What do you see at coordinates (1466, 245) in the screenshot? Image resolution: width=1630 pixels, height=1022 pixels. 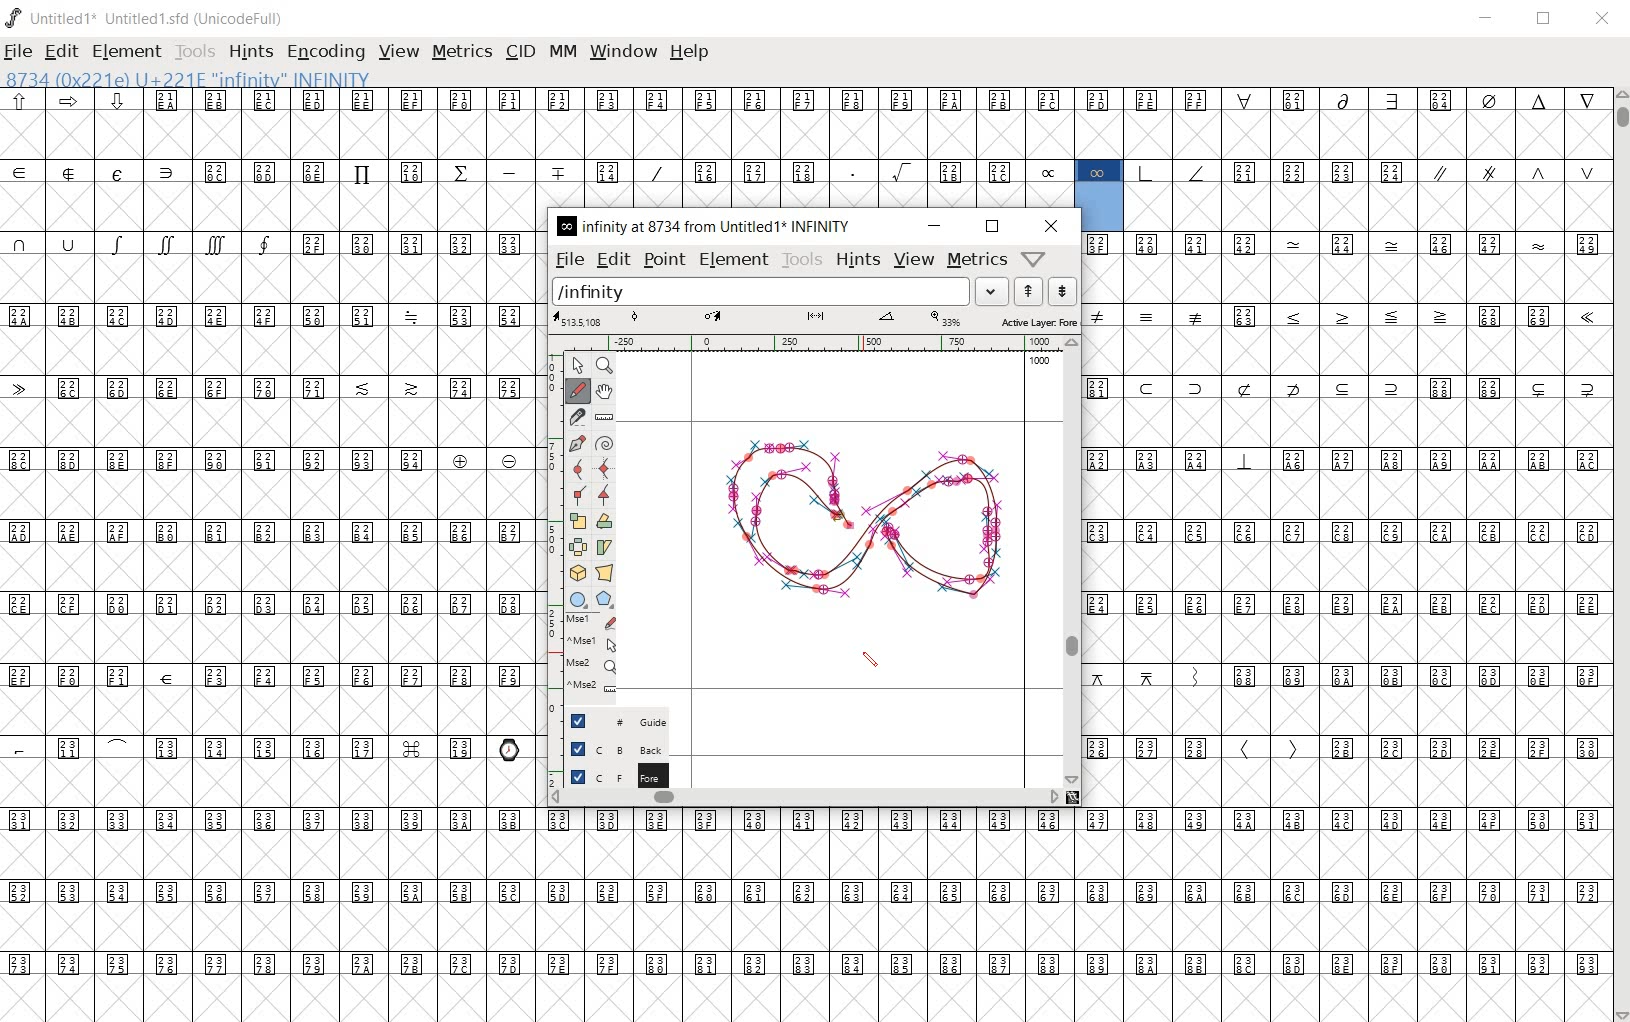 I see `Unicode code points` at bounding box center [1466, 245].